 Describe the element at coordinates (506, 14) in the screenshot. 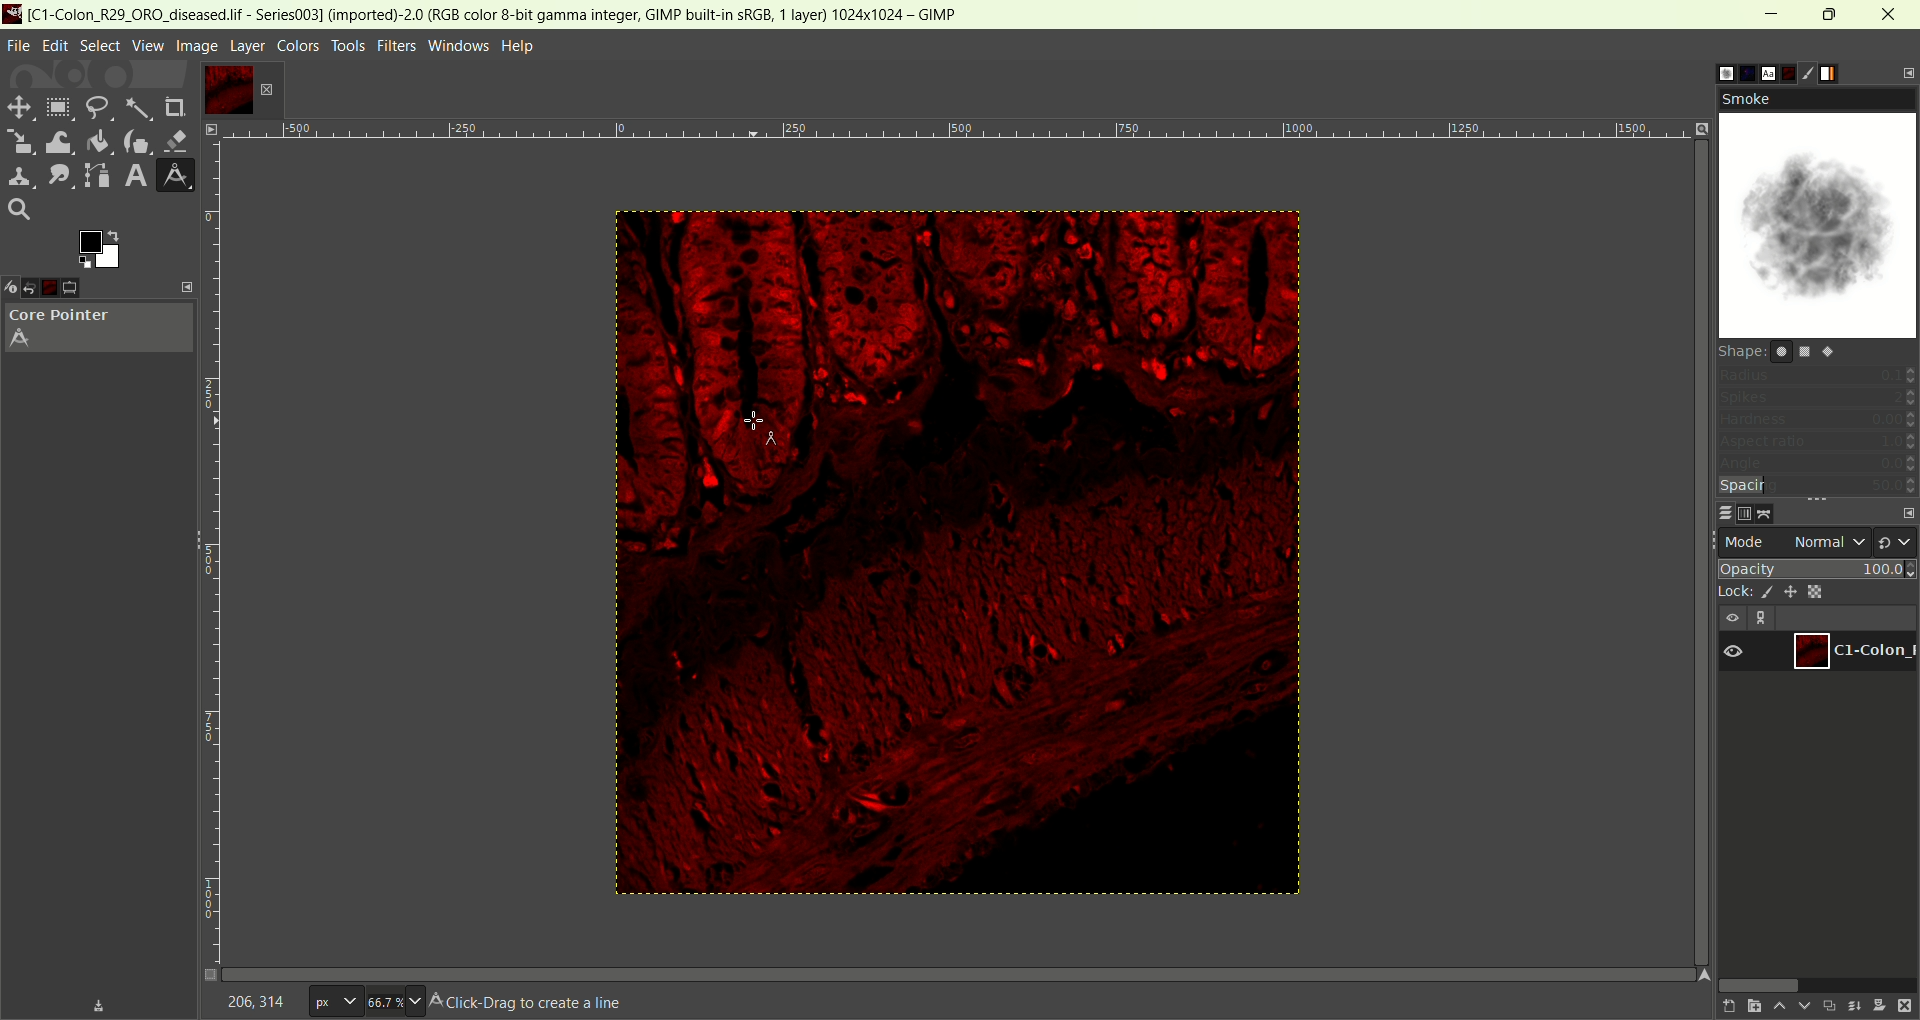

I see `title` at that location.